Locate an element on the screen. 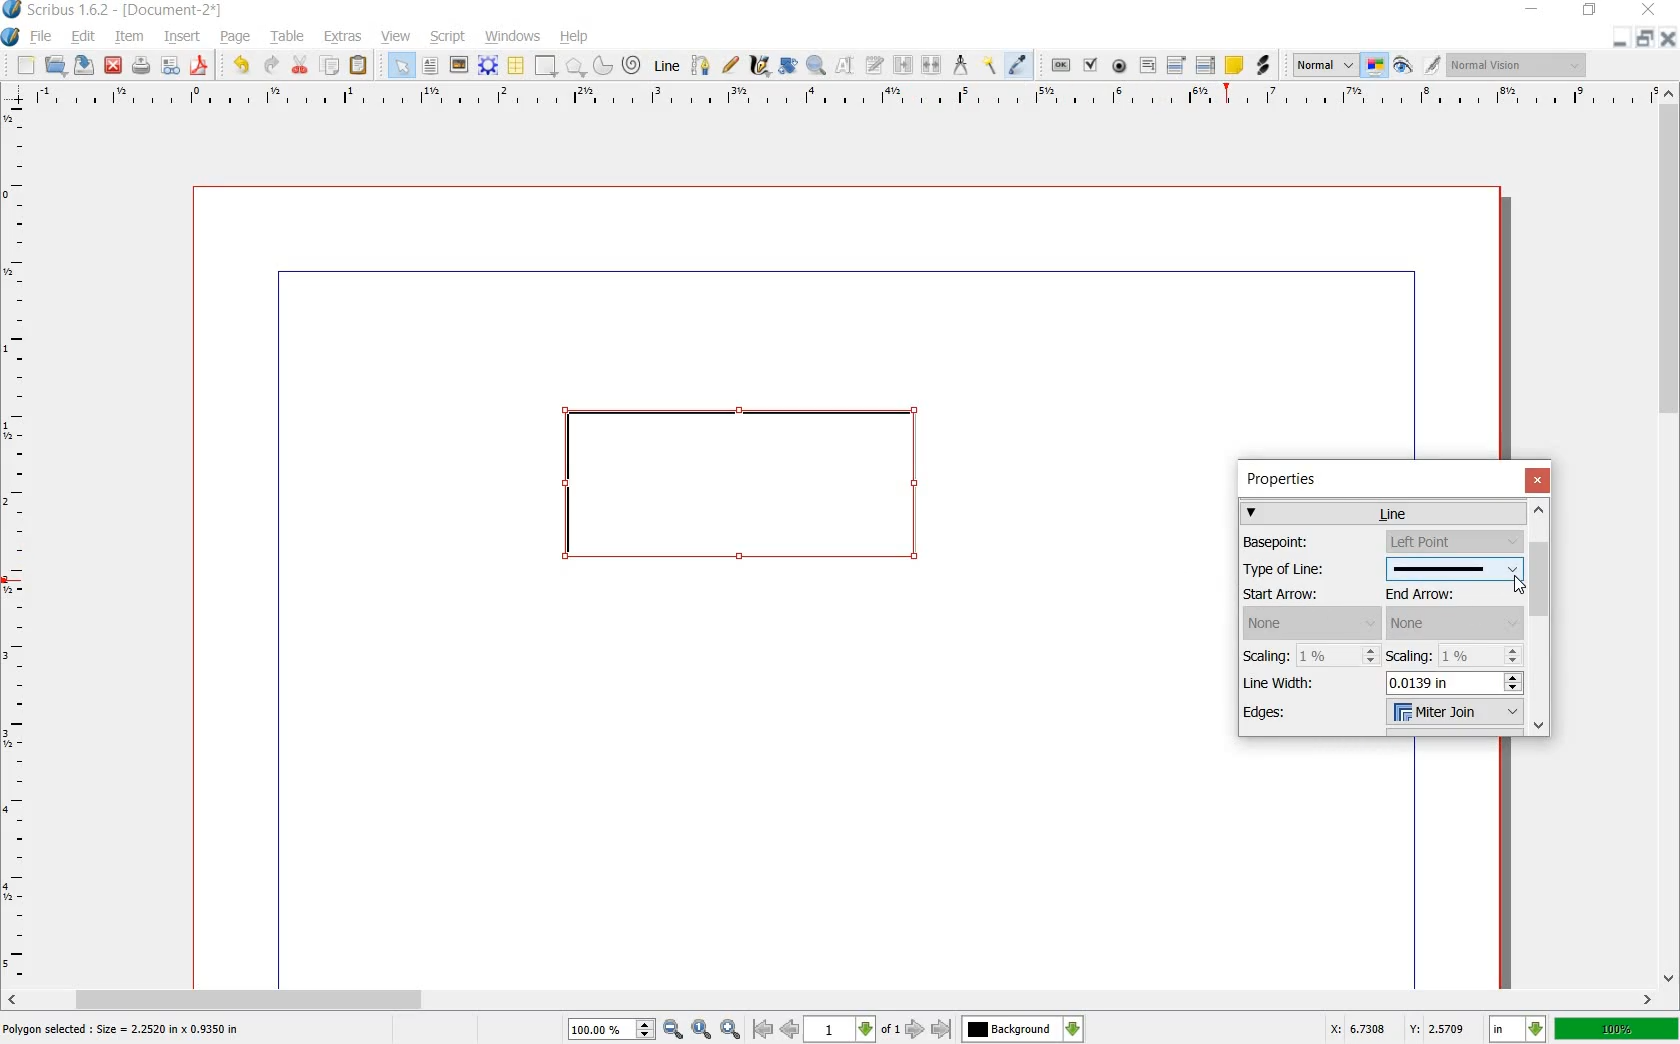 The width and height of the screenshot is (1680, 1044). Start Arrow: is located at coordinates (1305, 595).